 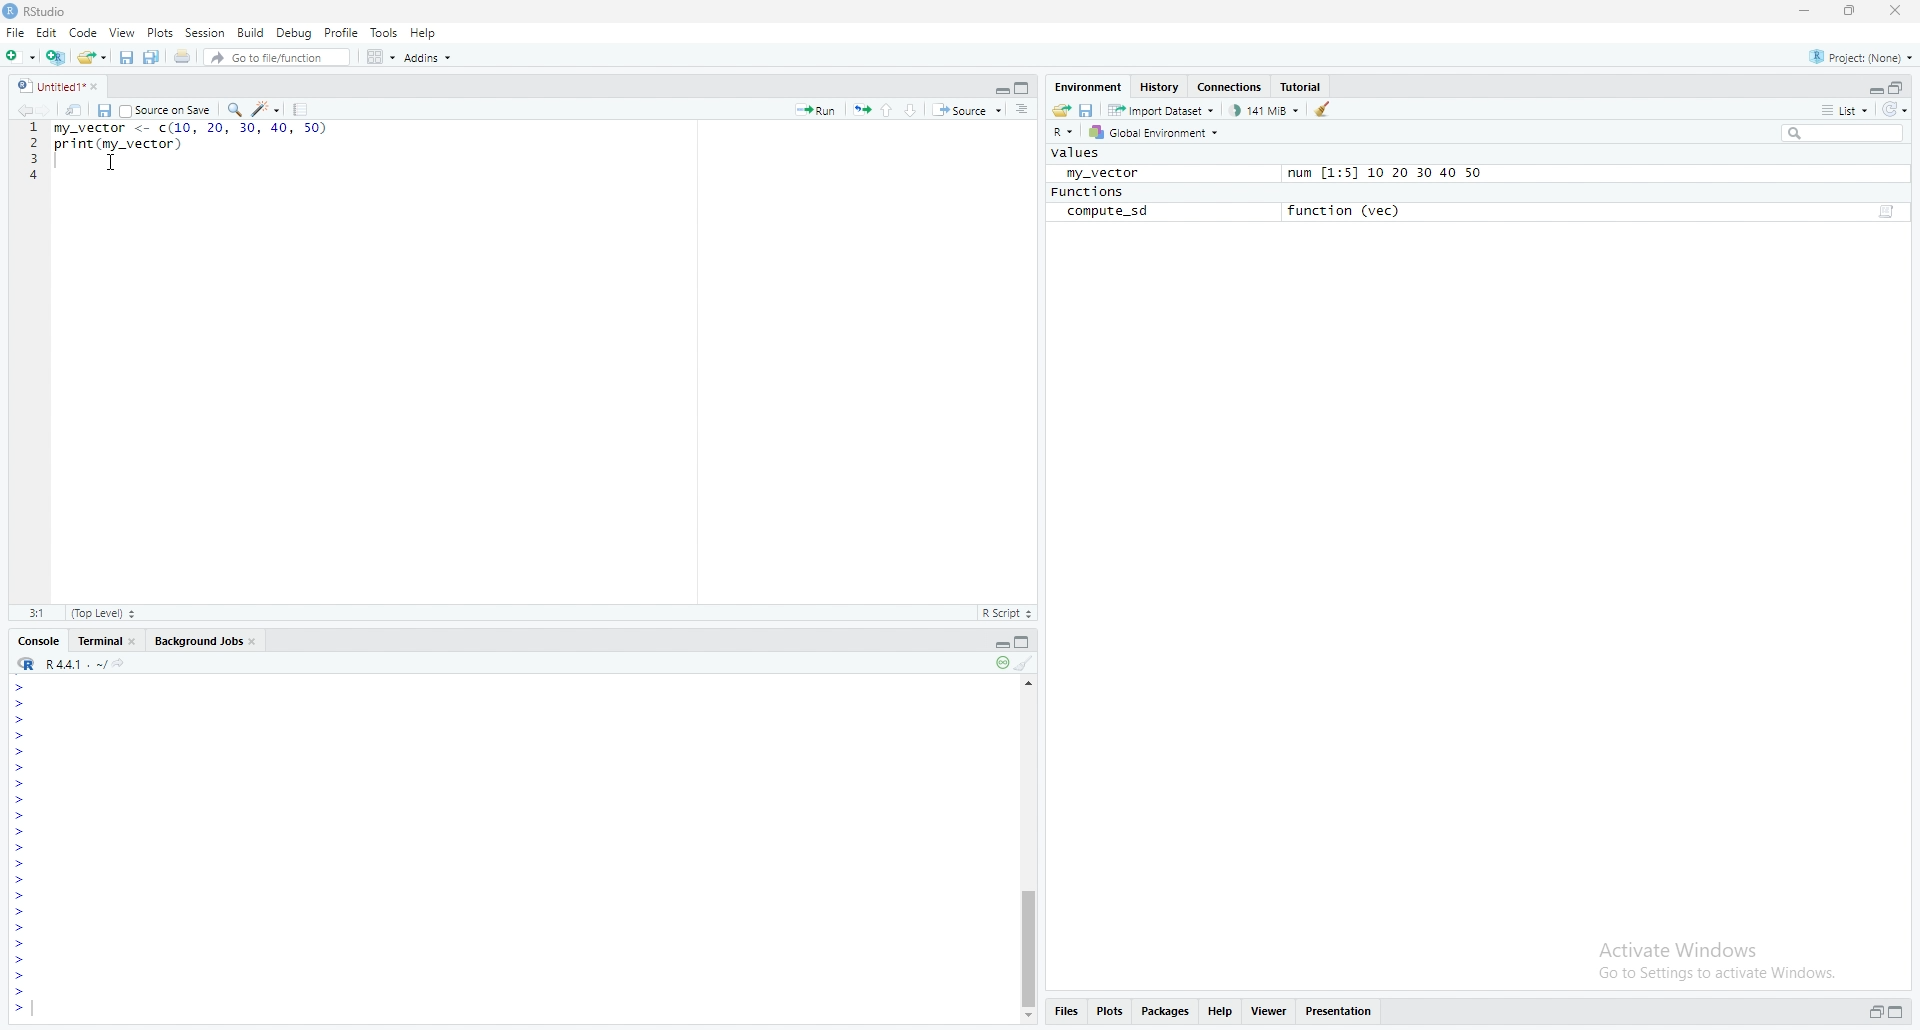 What do you see at coordinates (815, 109) in the screenshot?
I see `Run the current line or selection ( Ctrl + Enter)` at bounding box center [815, 109].